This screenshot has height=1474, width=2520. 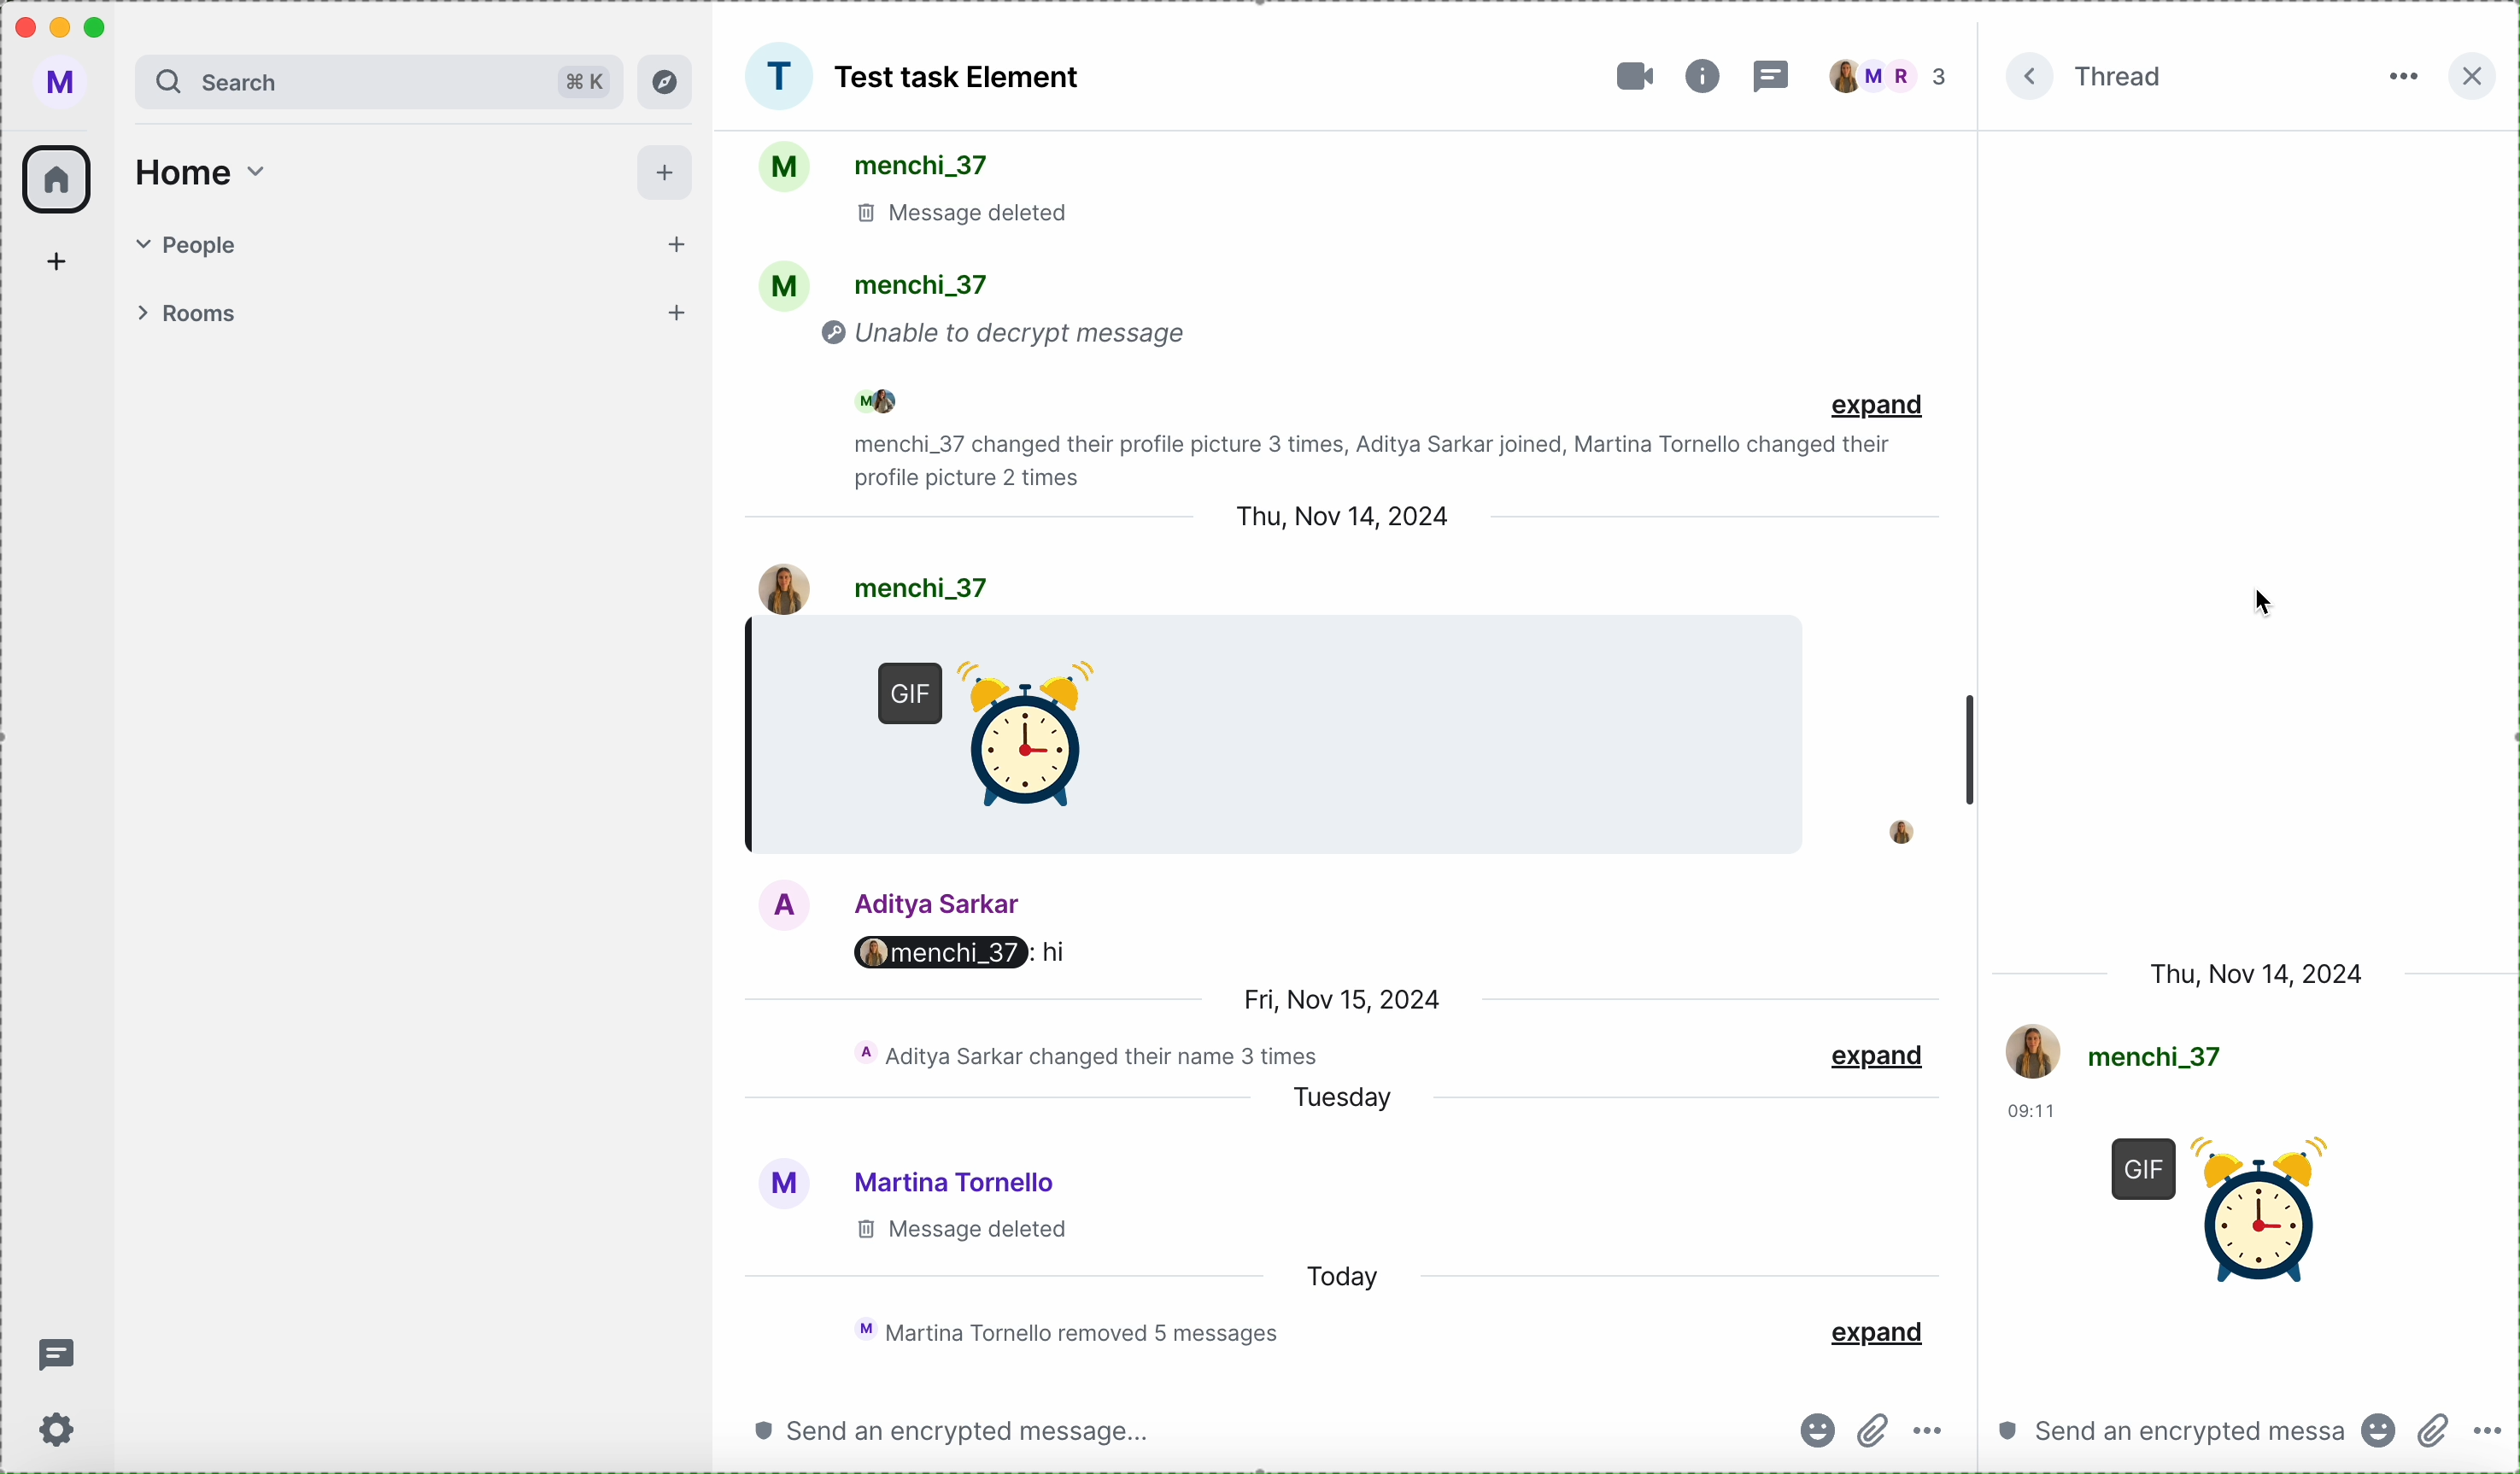 What do you see at coordinates (2492, 1434) in the screenshot?
I see `more options` at bounding box center [2492, 1434].